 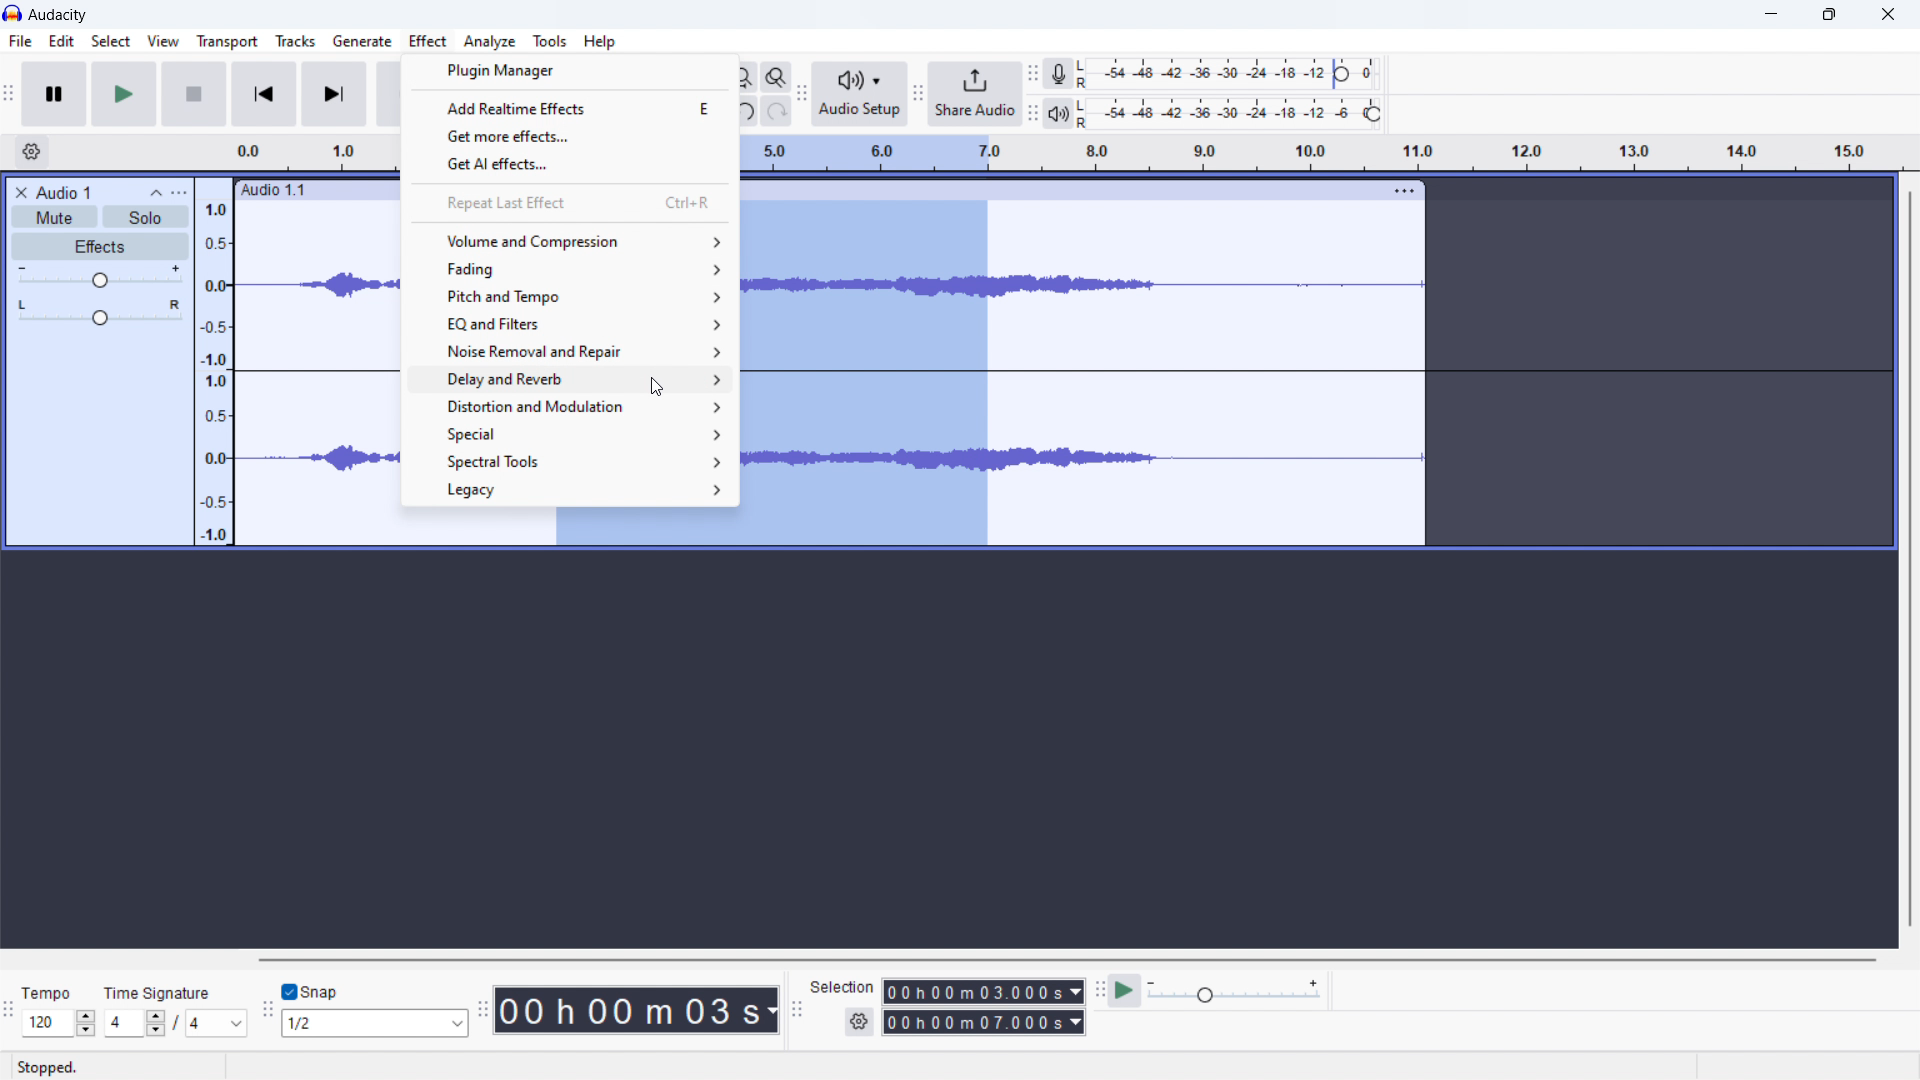 I want to click on 00 h 00 m 03.000s, so click(x=983, y=992).